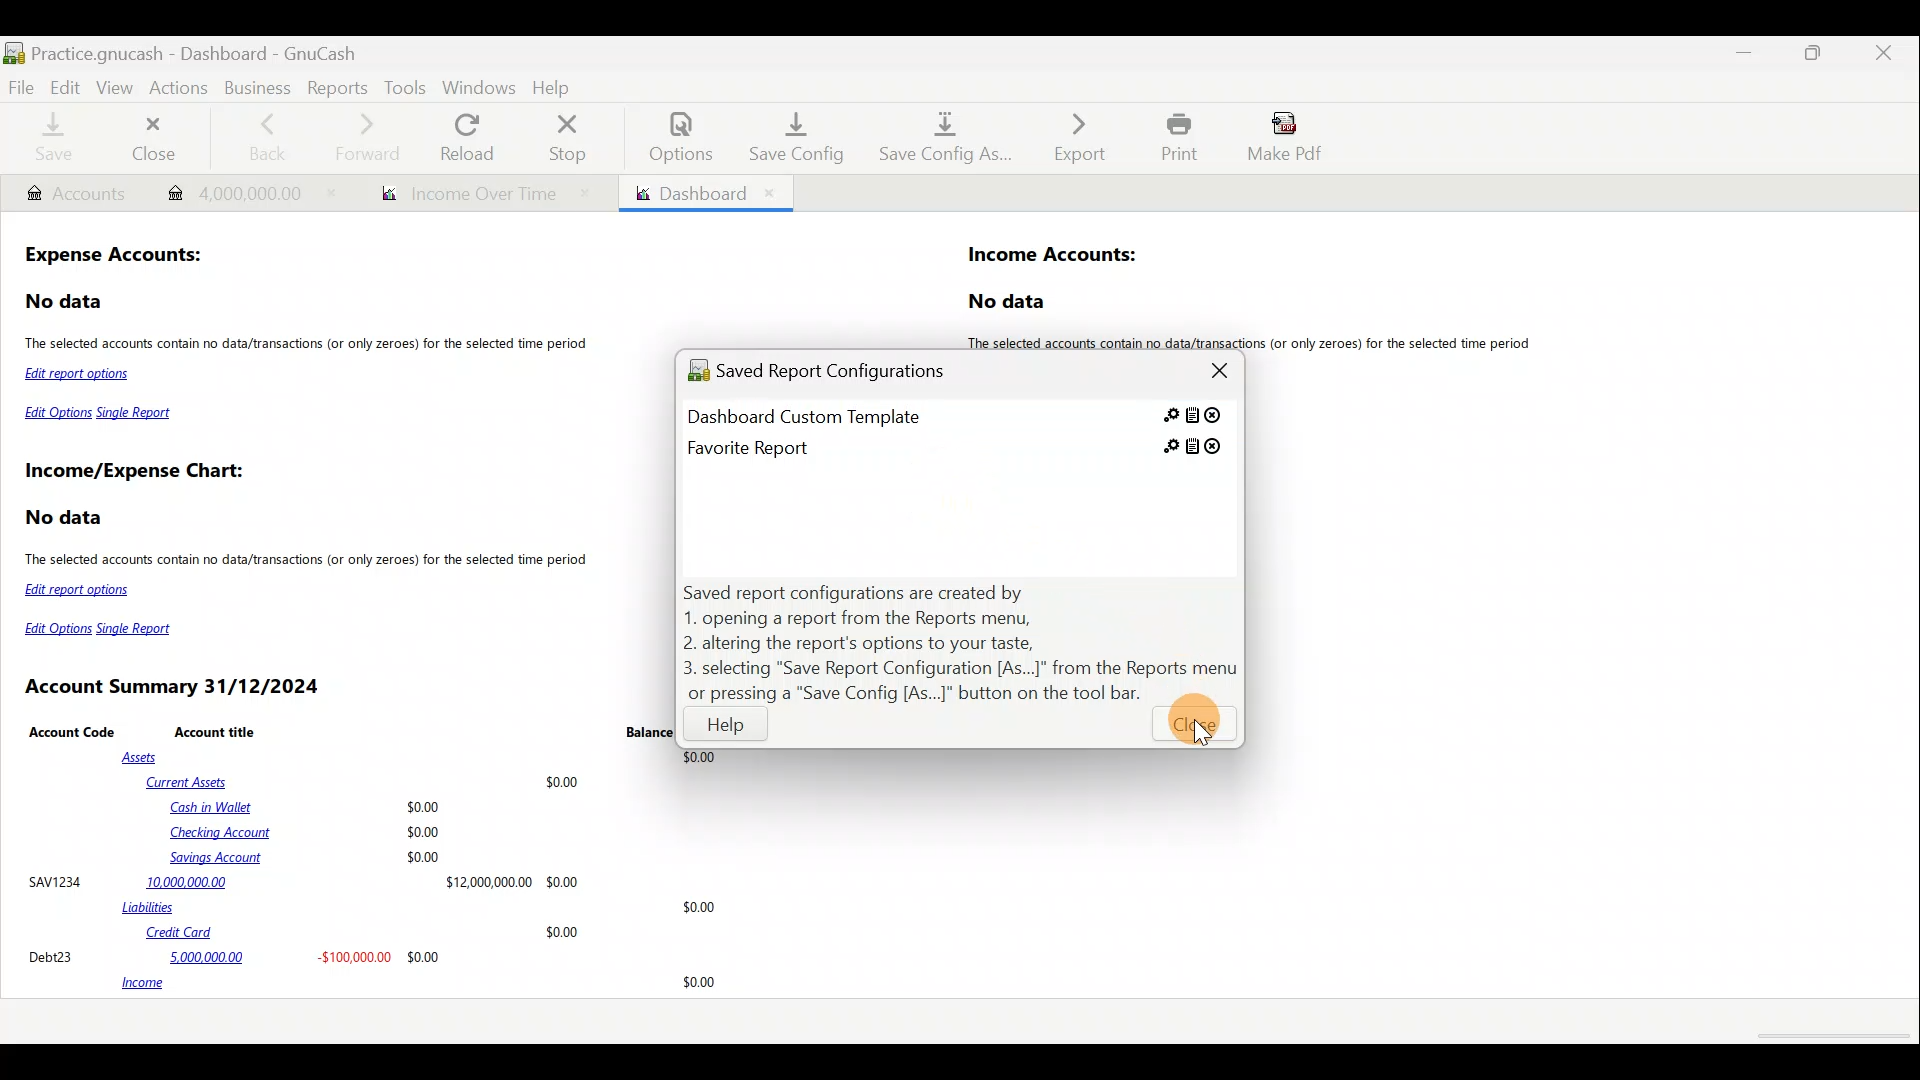 The width and height of the screenshot is (1920, 1080). What do you see at coordinates (266, 135) in the screenshot?
I see `Back` at bounding box center [266, 135].